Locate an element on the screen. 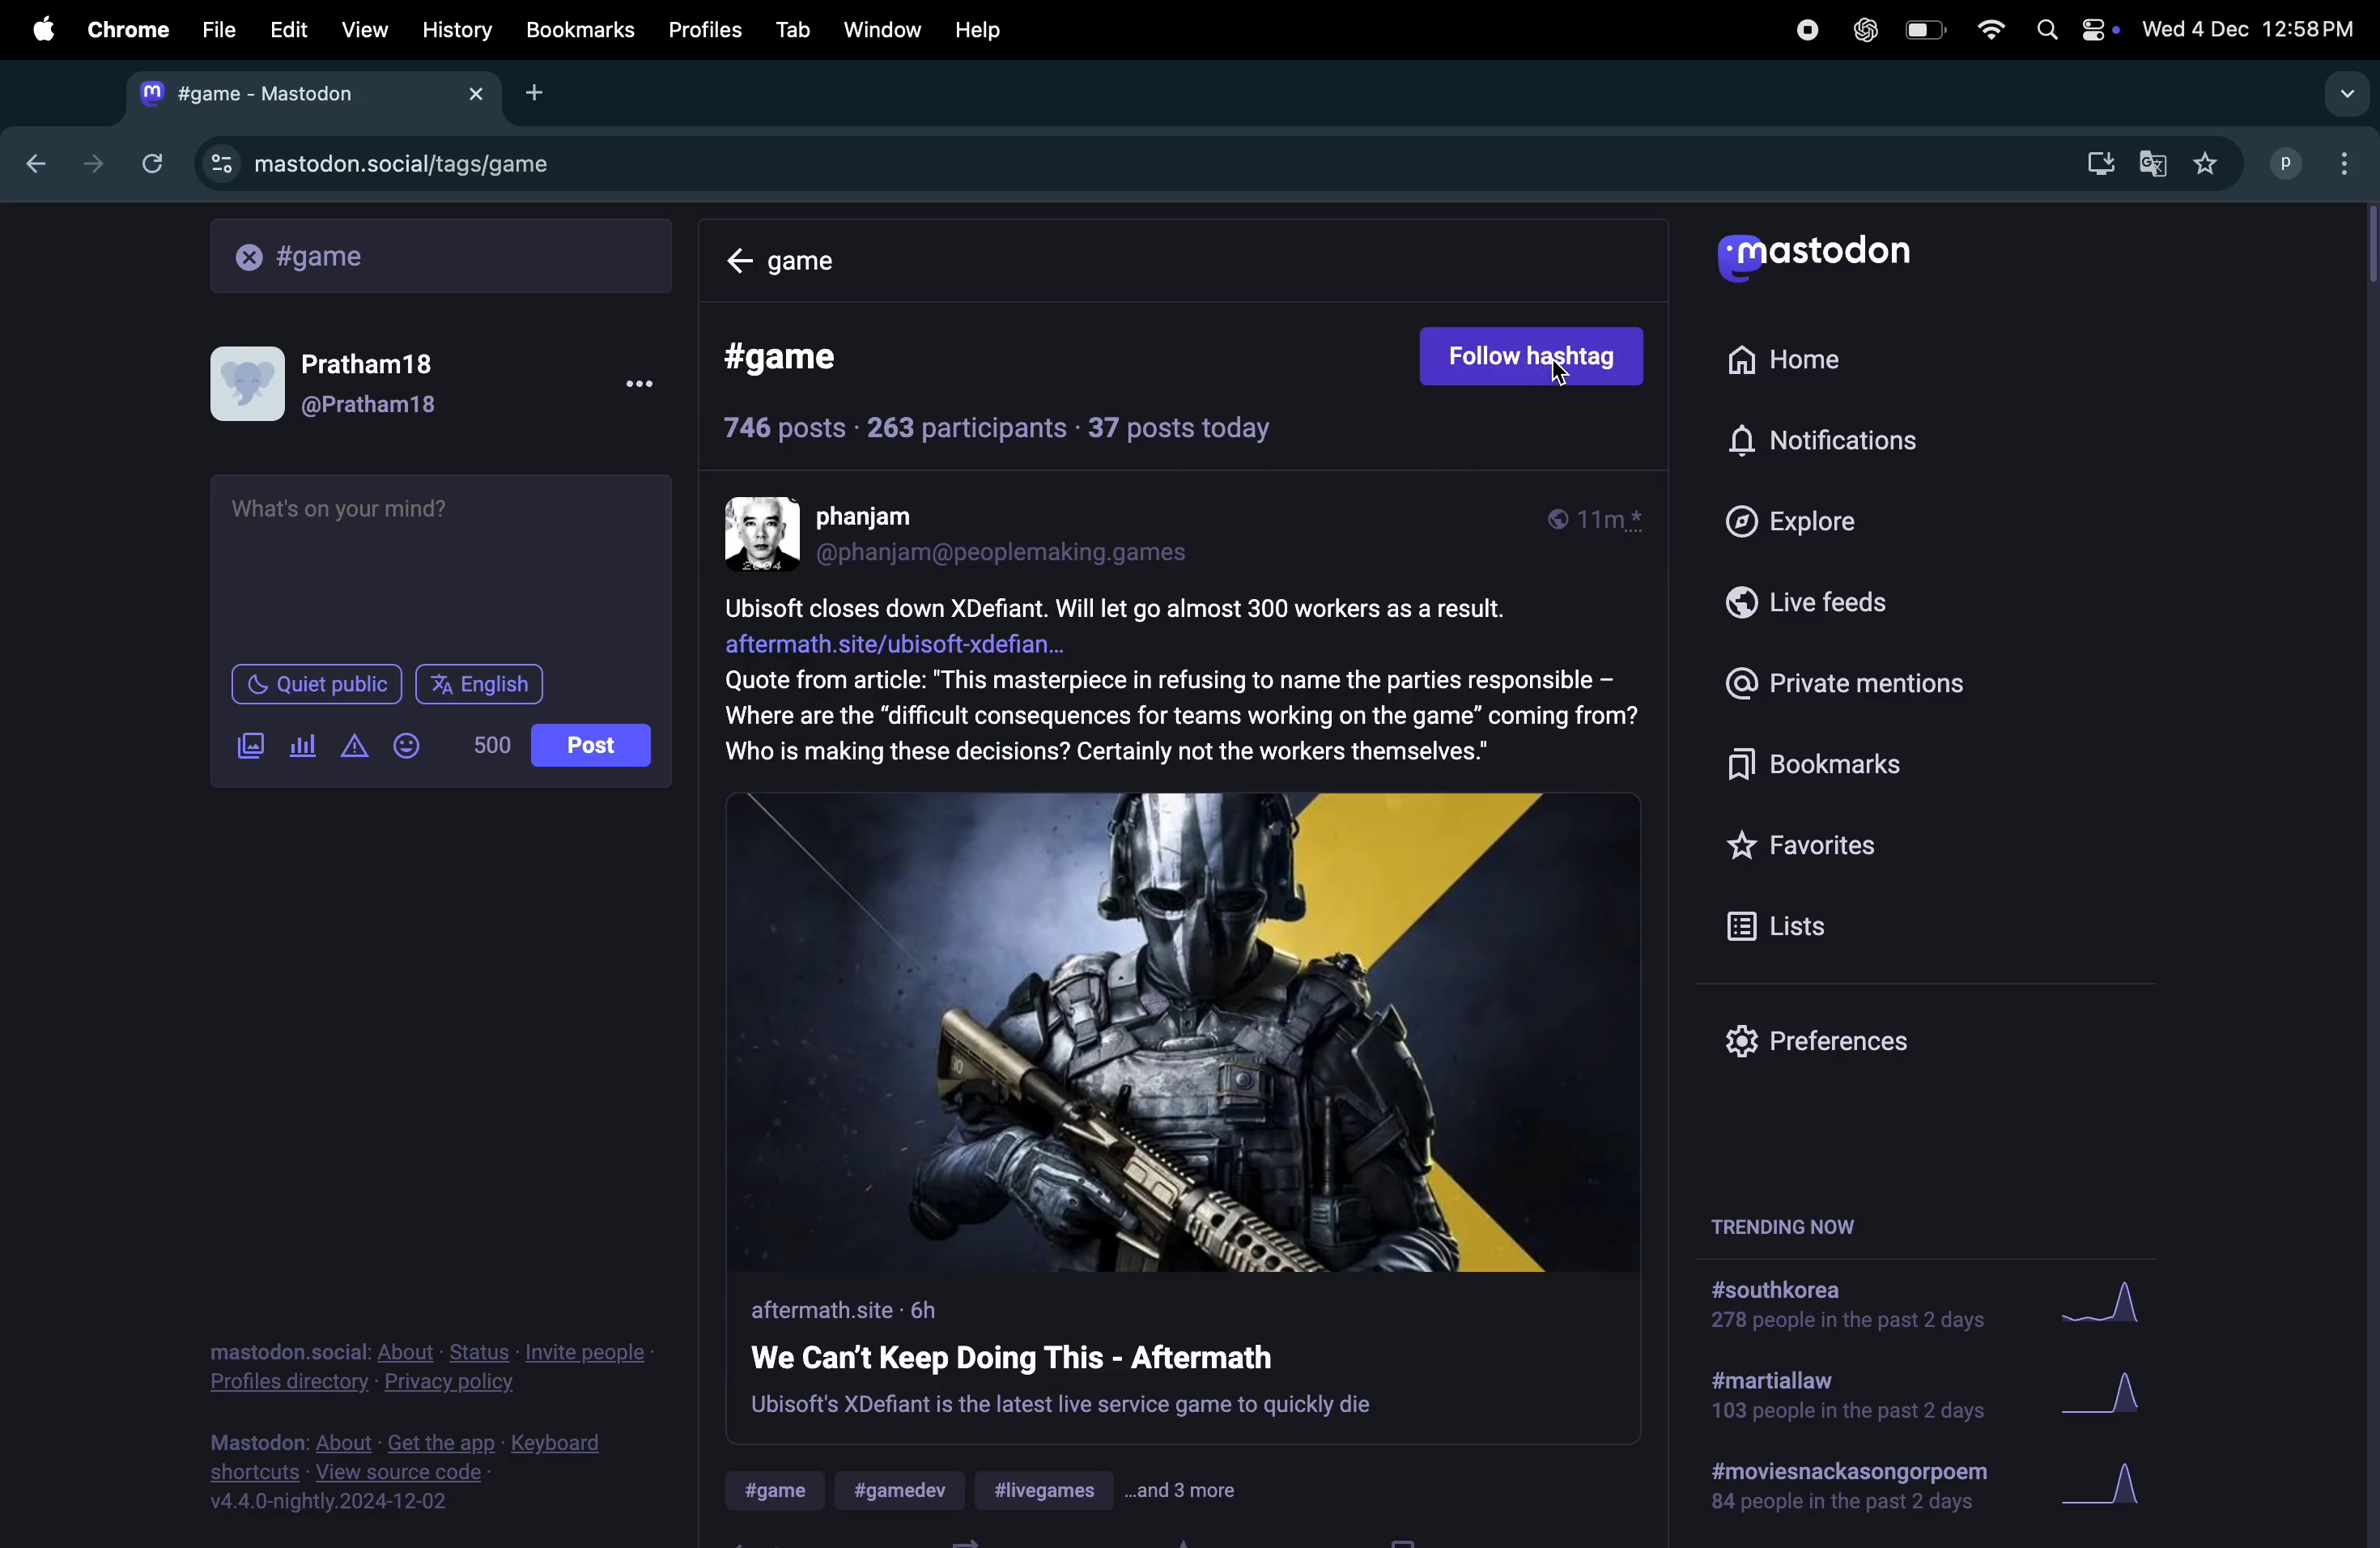  Follow hashtag is located at coordinates (1534, 357).